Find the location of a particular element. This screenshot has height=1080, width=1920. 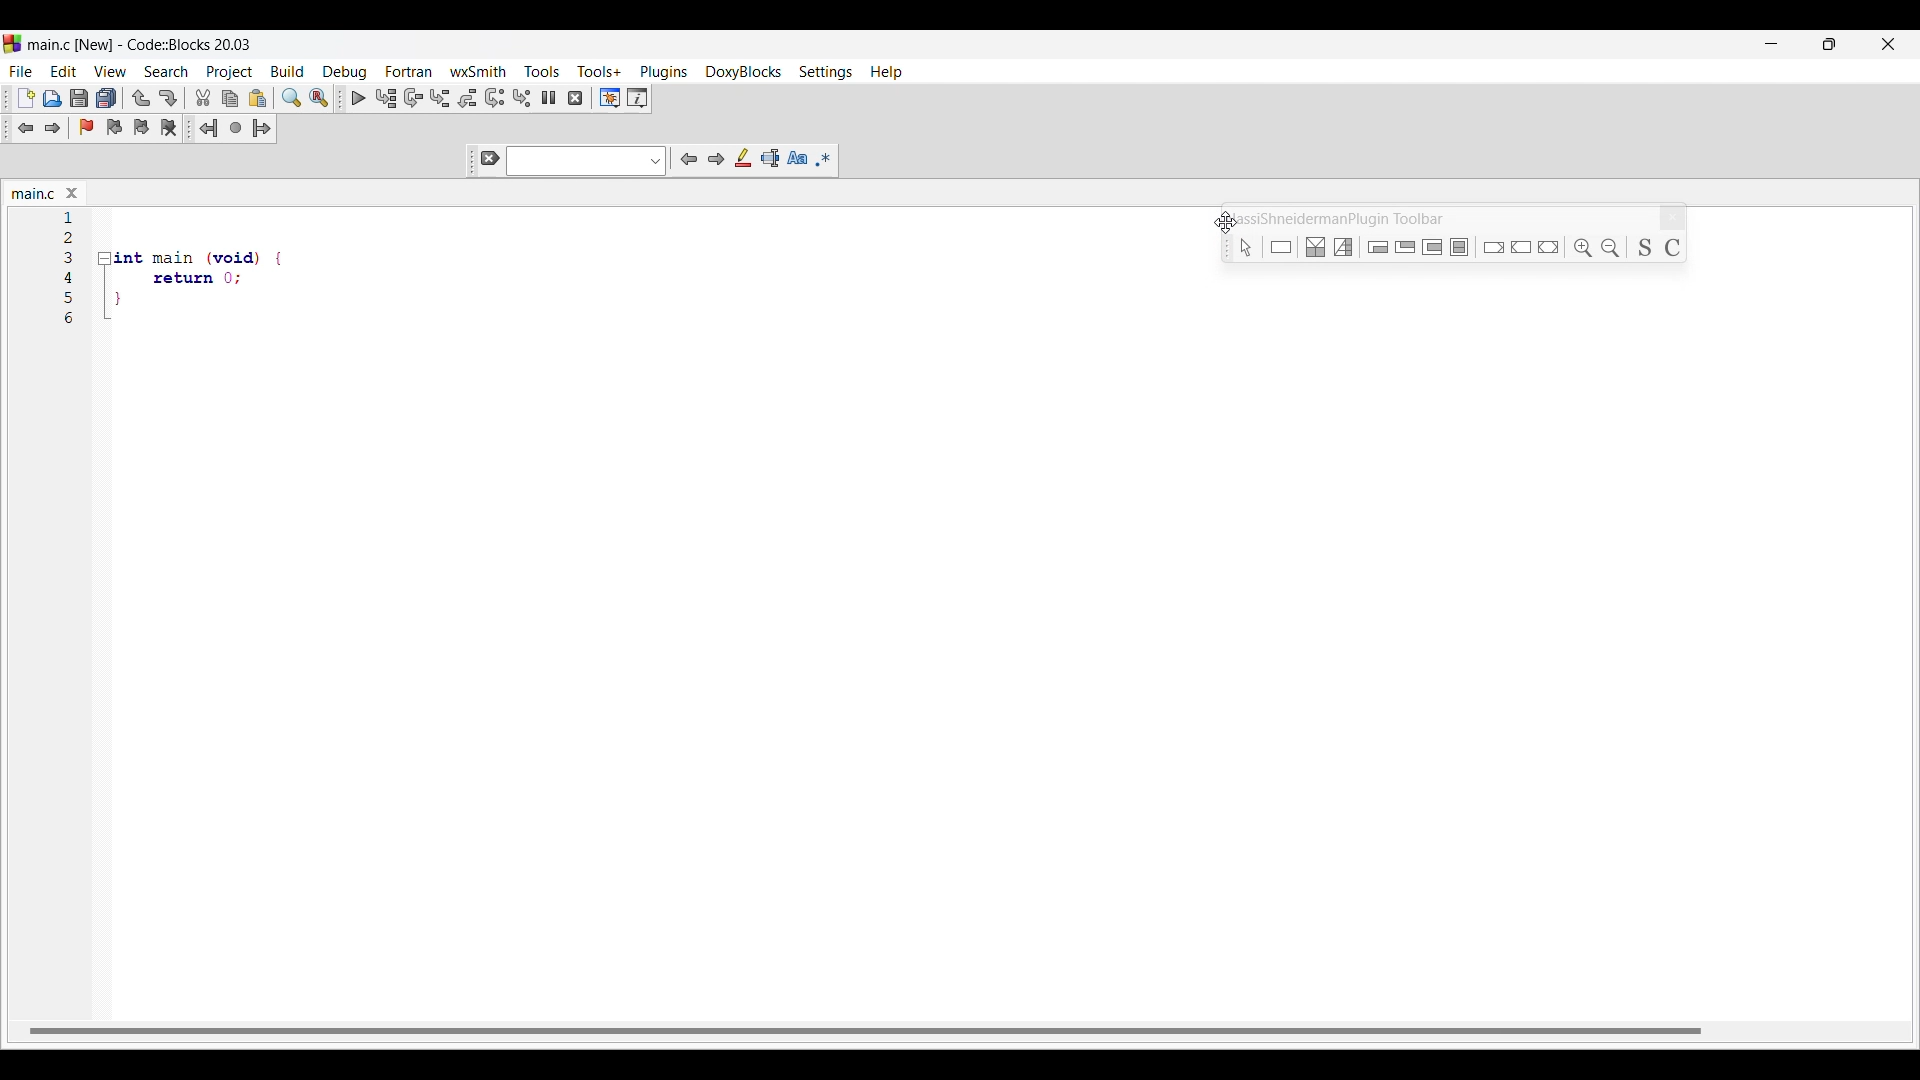

 is located at coordinates (1492, 245).